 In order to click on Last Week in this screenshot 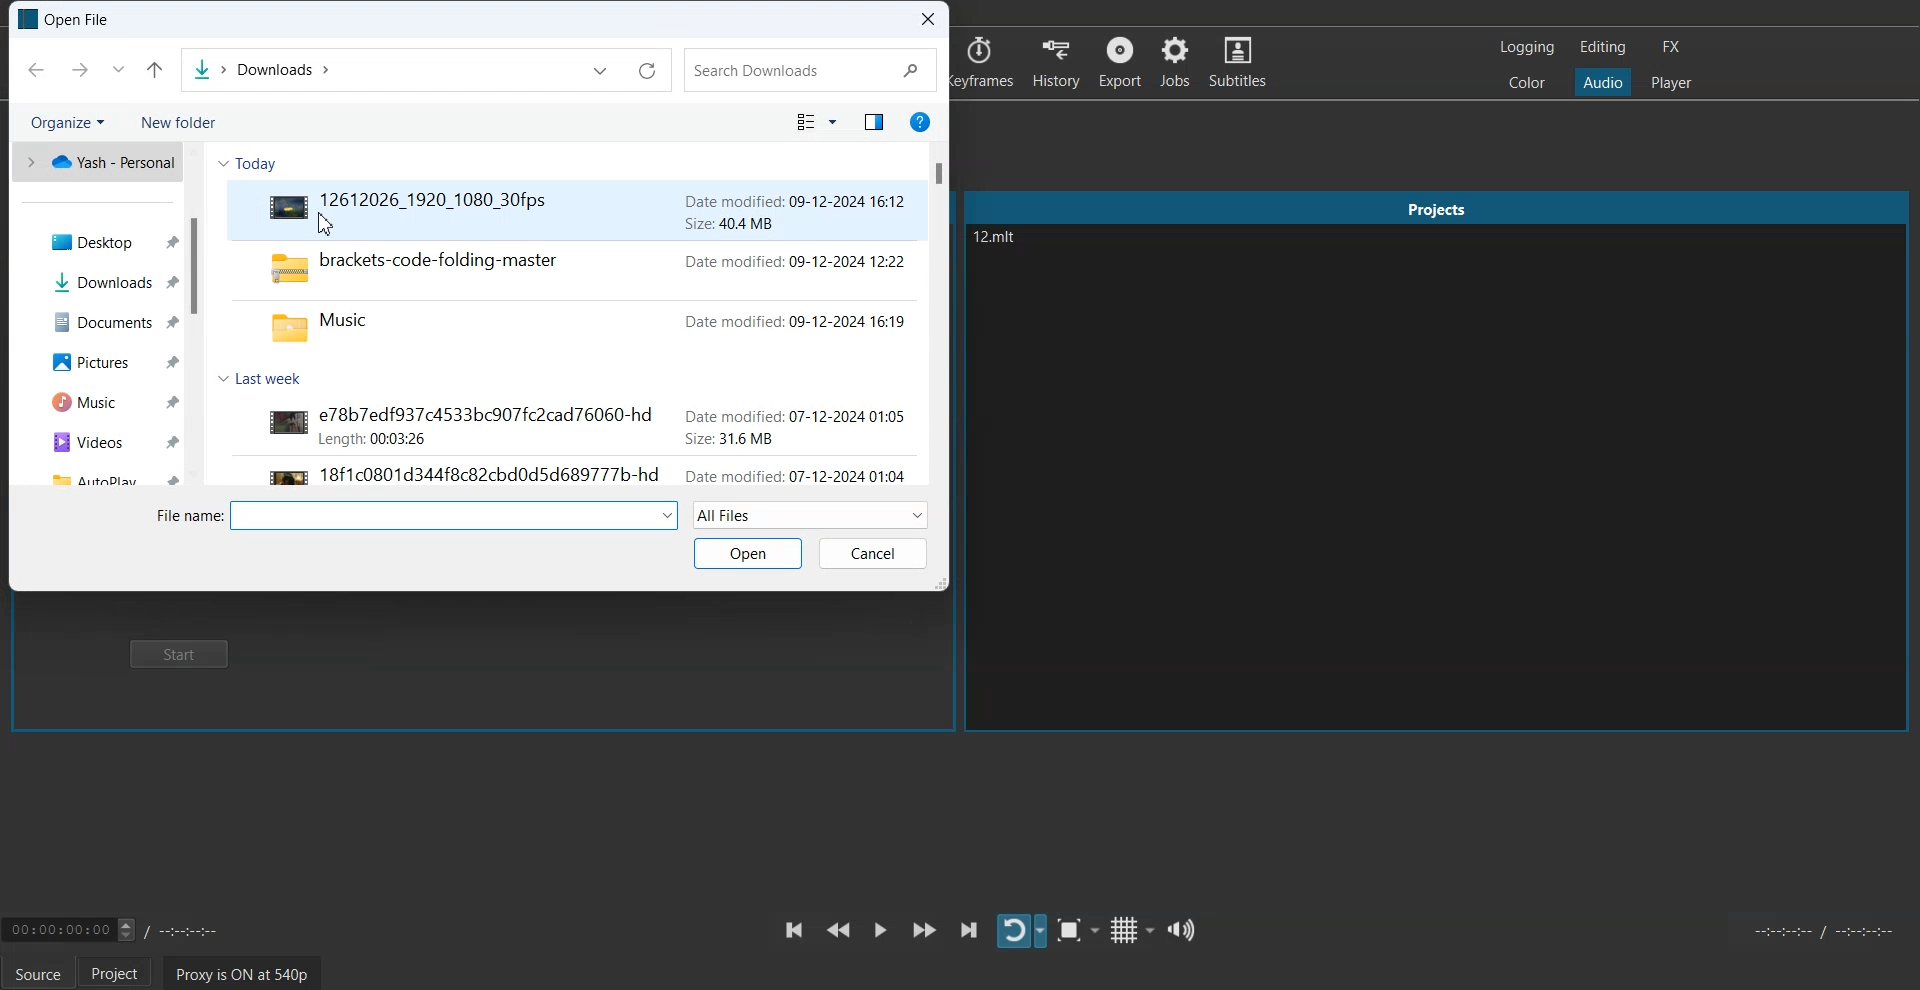, I will do `click(268, 377)`.